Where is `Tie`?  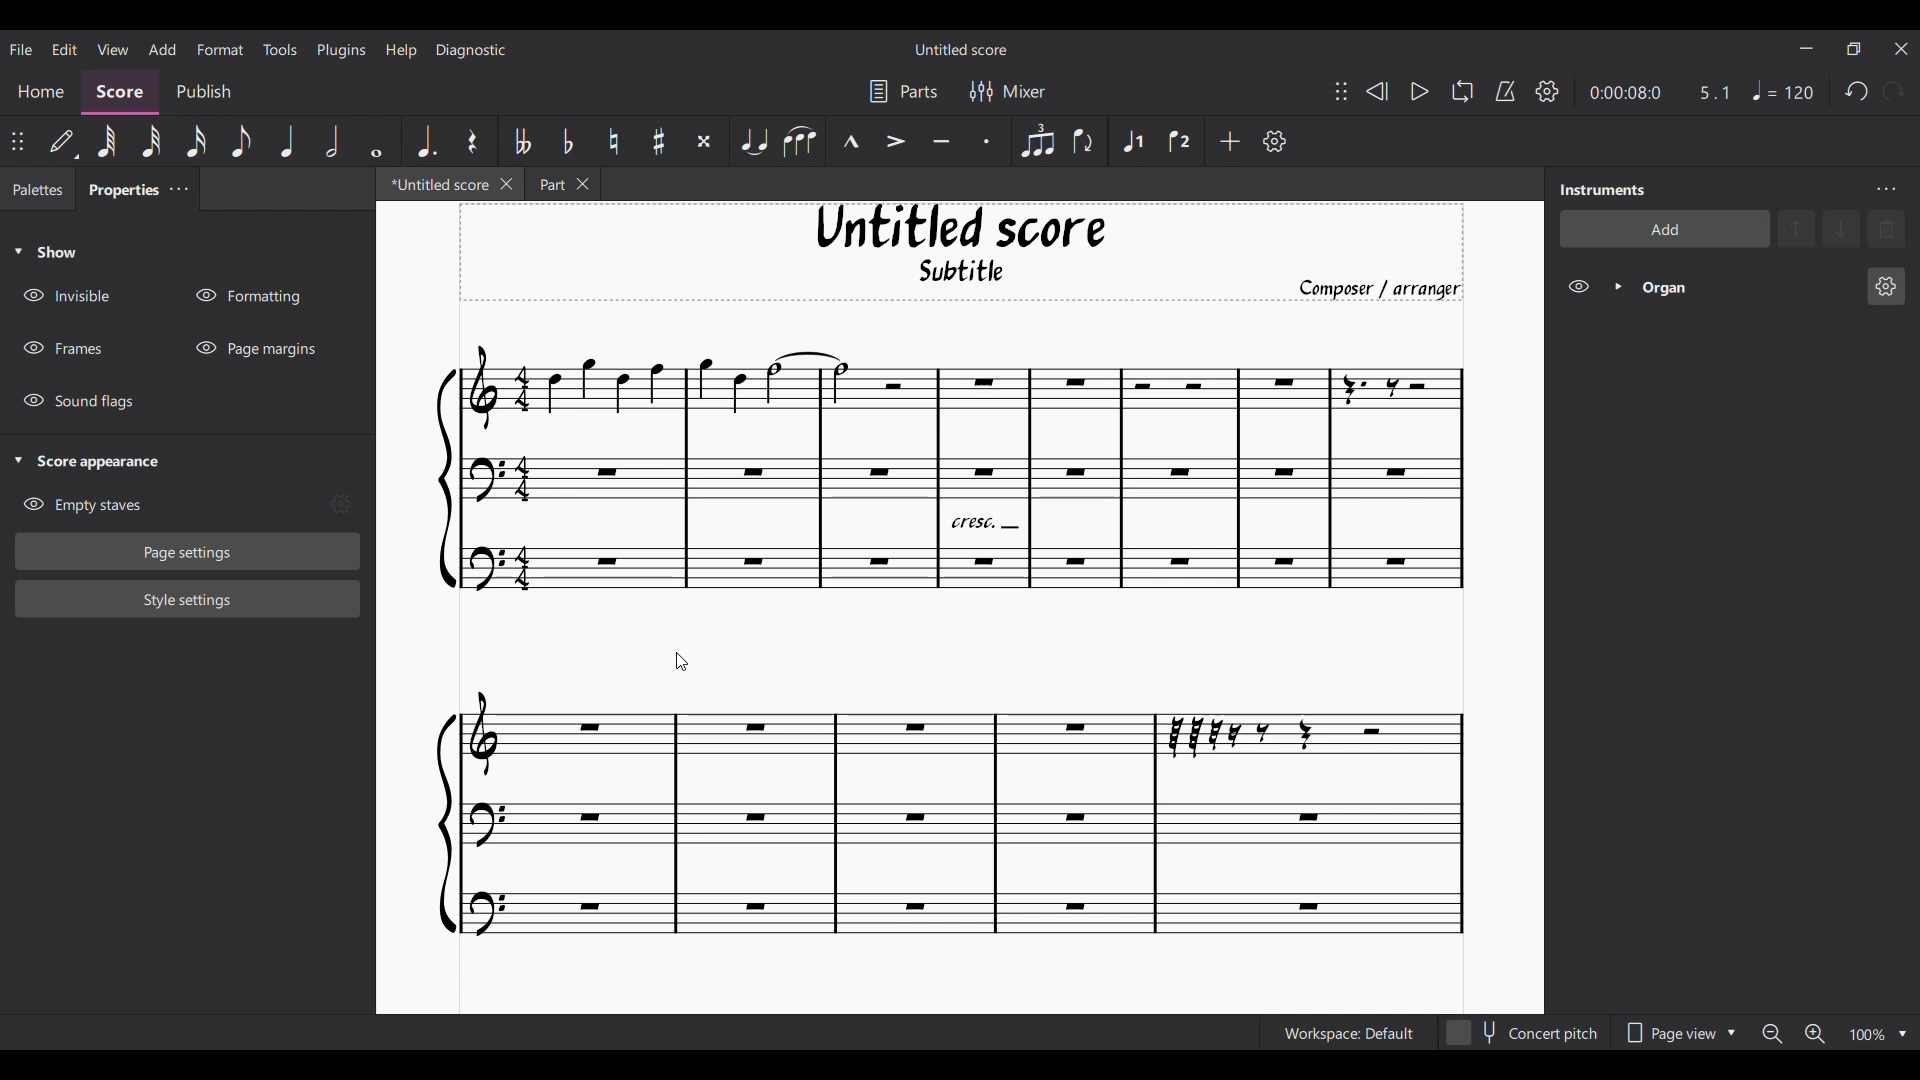
Tie is located at coordinates (753, 141).